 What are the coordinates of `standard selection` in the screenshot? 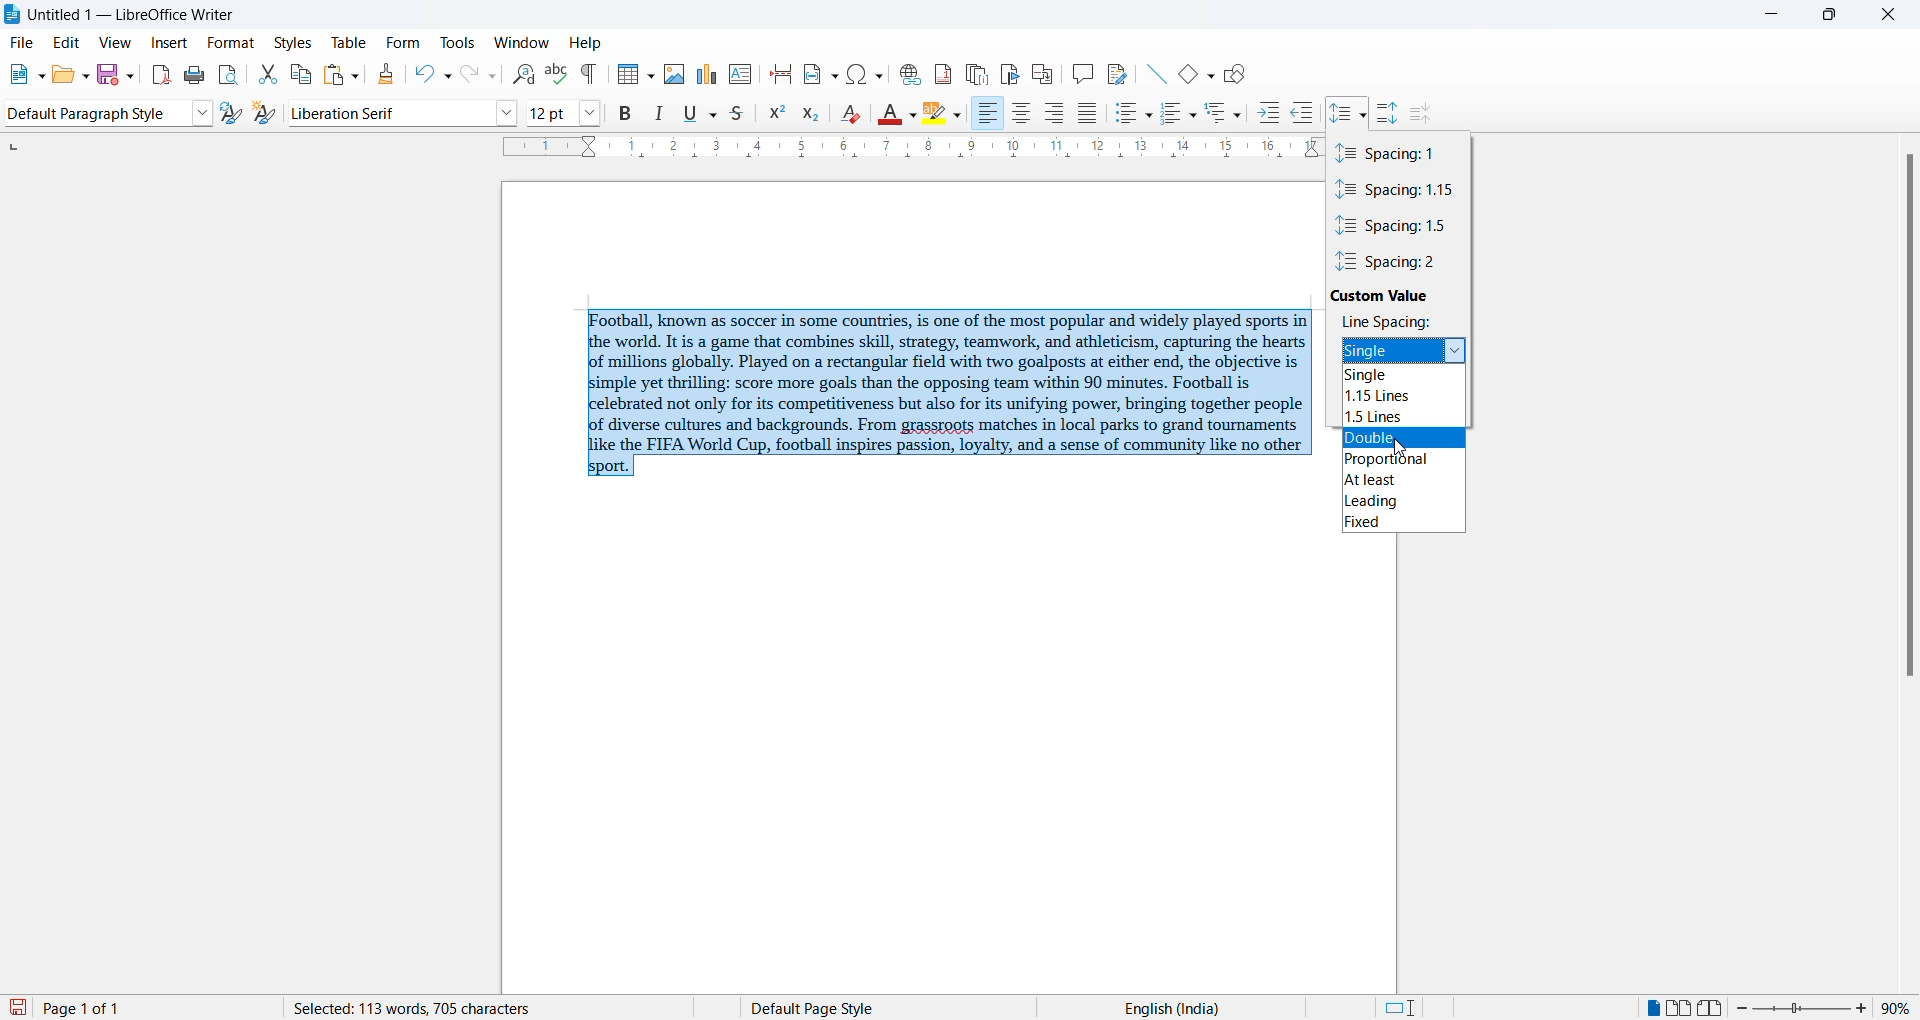 It's located at (1405, 1007).